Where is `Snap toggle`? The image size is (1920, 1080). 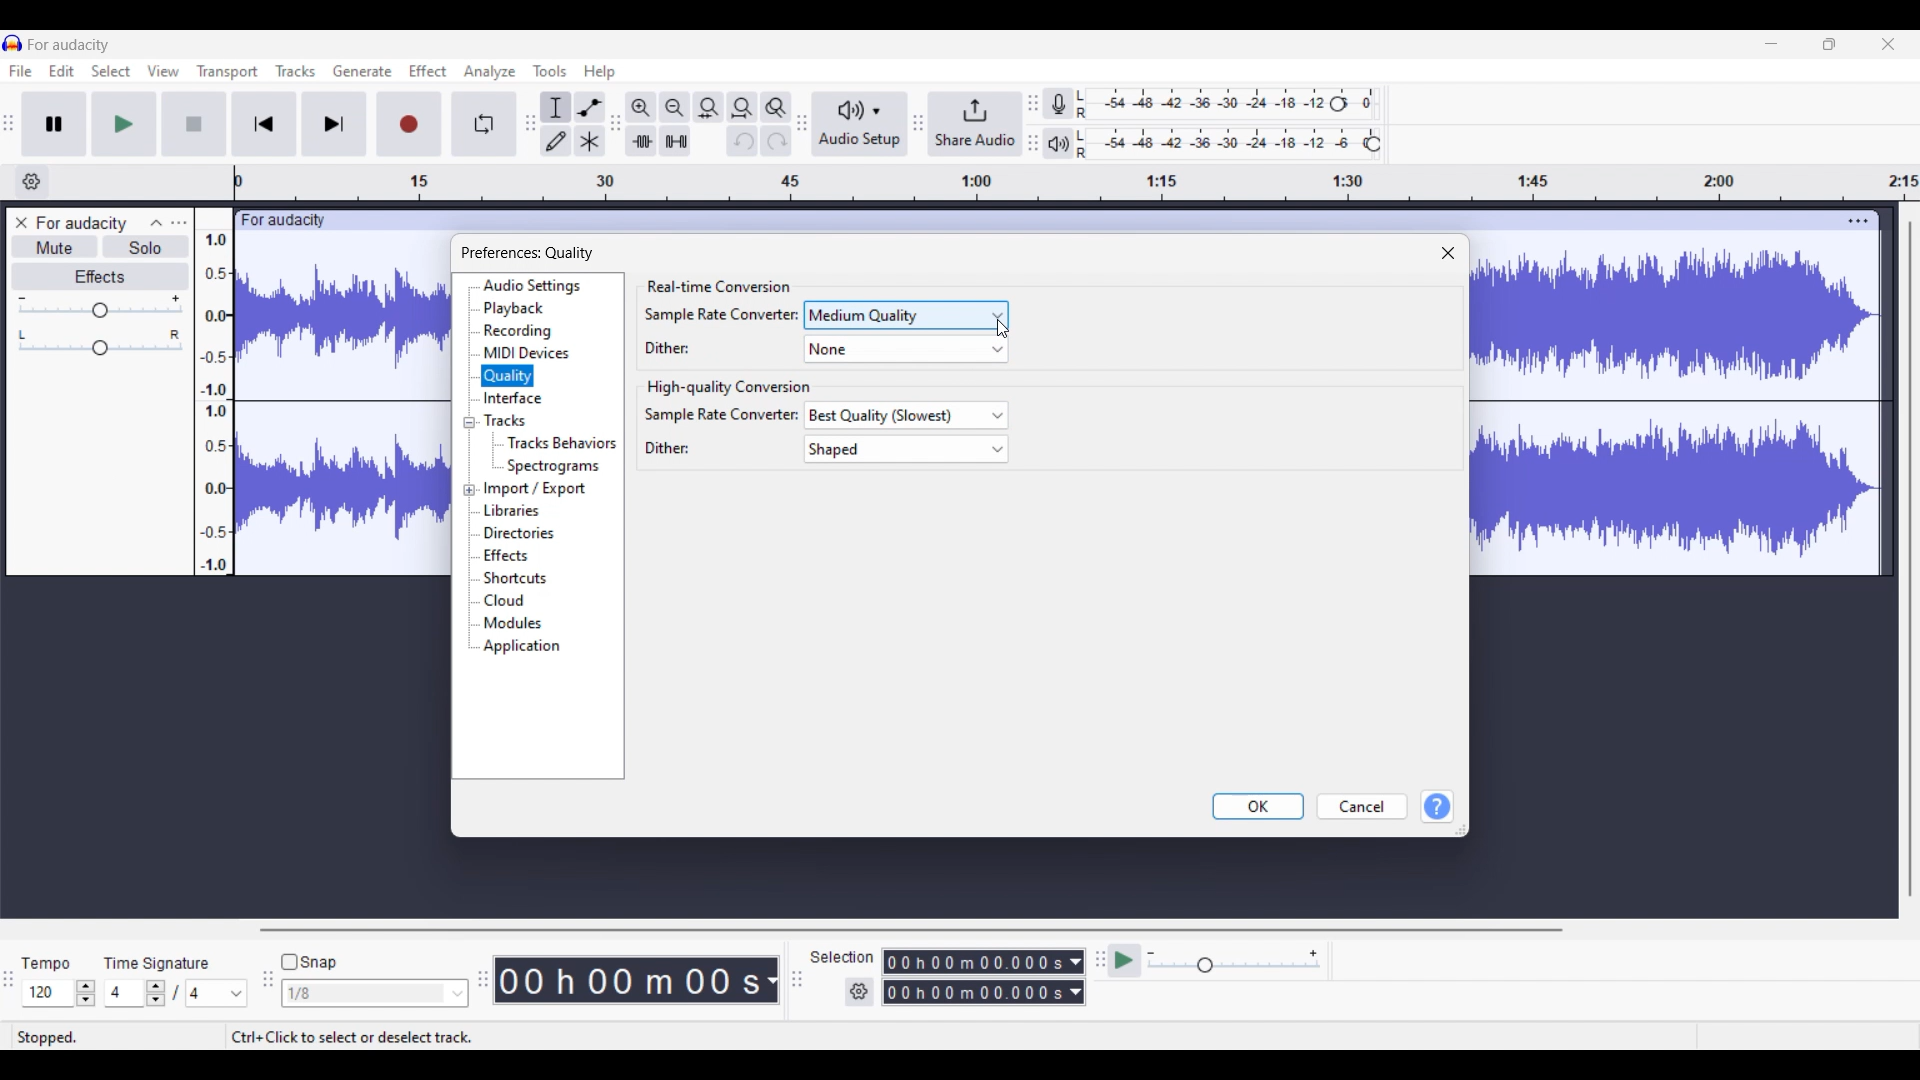 Snap toggle is located at coordinates (312, 962).